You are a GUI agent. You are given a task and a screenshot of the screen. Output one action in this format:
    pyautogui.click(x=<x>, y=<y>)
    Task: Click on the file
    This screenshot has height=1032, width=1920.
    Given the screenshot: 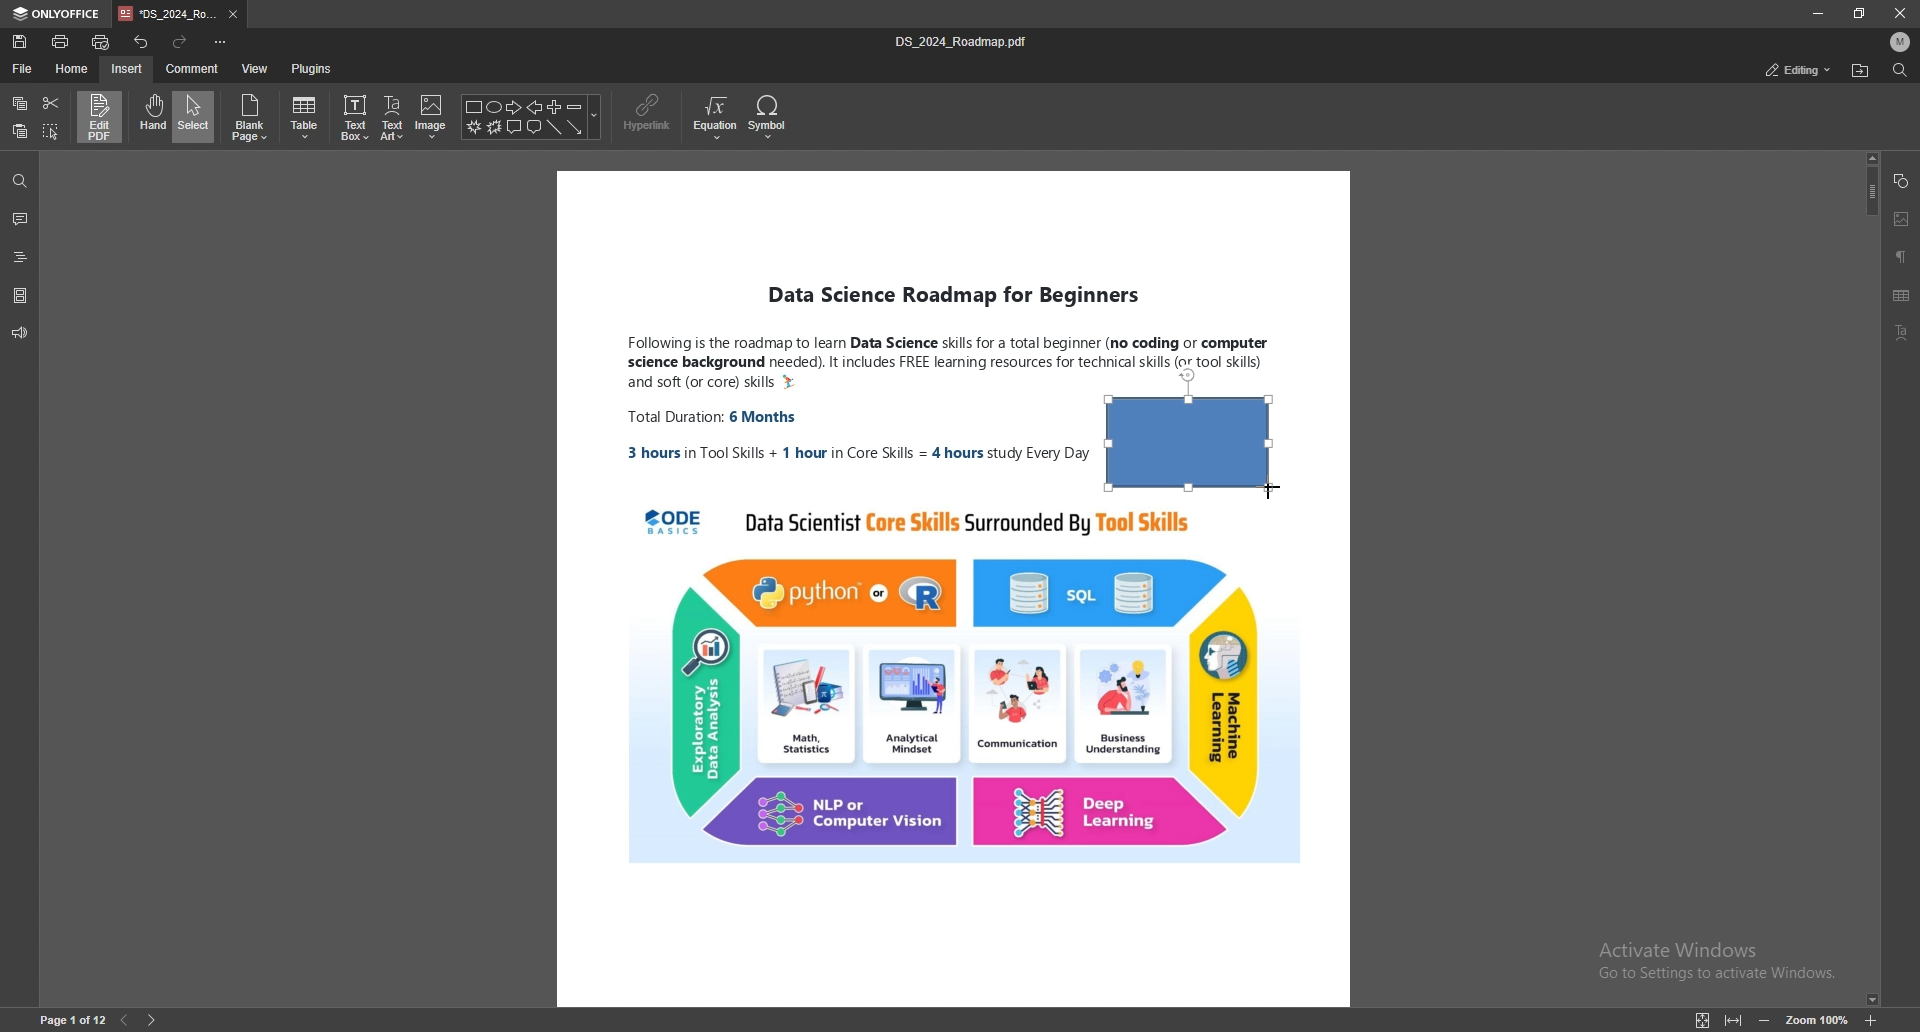 What is the action you would take?
    pyautogui.click(x=23, y=67)
    